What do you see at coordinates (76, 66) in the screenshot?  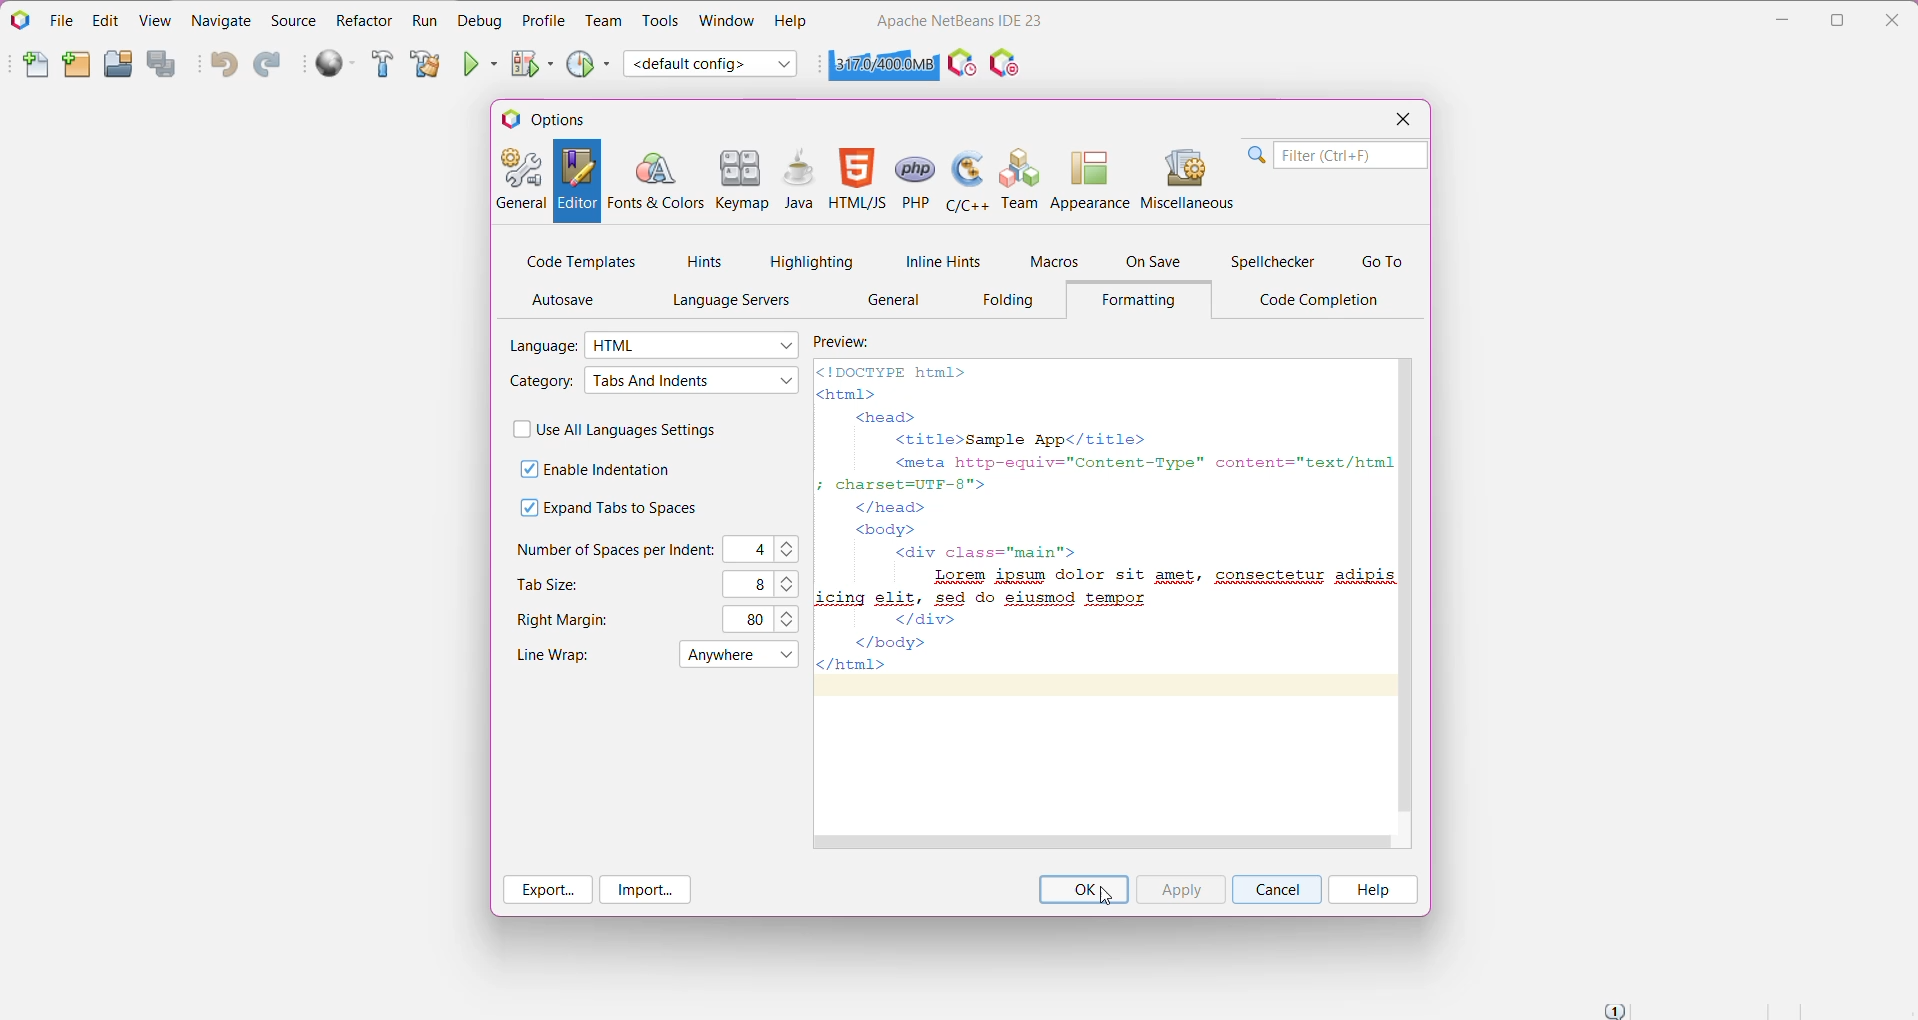 I see `New Project` at bounding box center [76, 66].